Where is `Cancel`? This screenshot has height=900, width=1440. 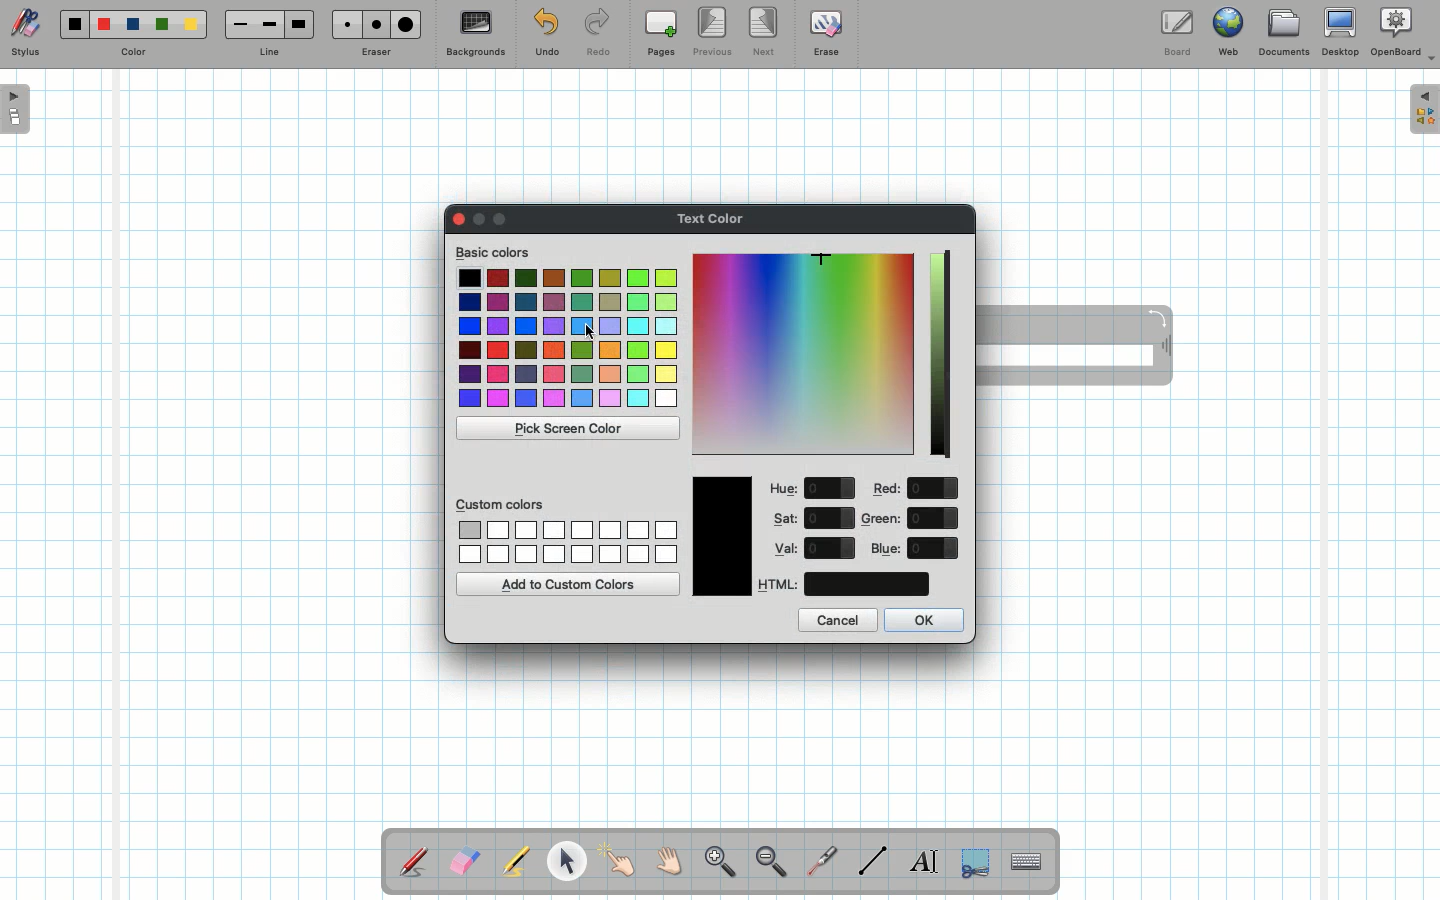
Cancel is located at coordinates (837, 620).